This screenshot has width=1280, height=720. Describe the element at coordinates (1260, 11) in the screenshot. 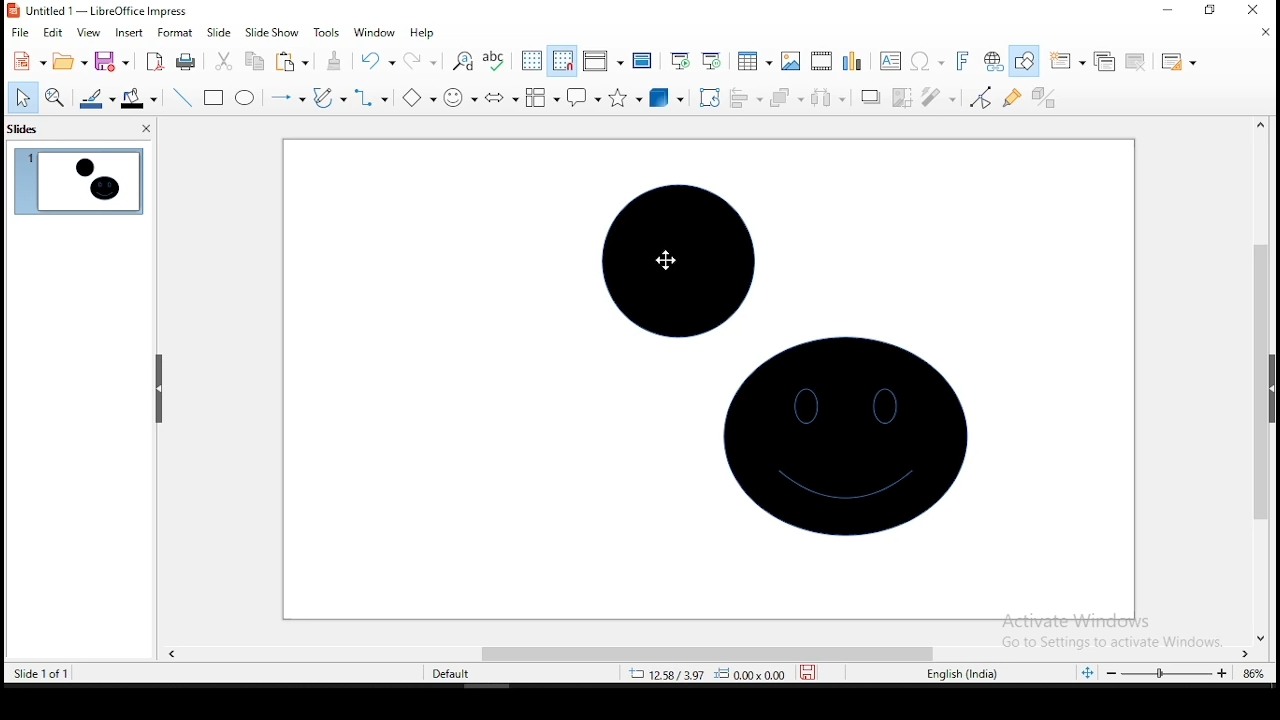

I see `close window` at that location.